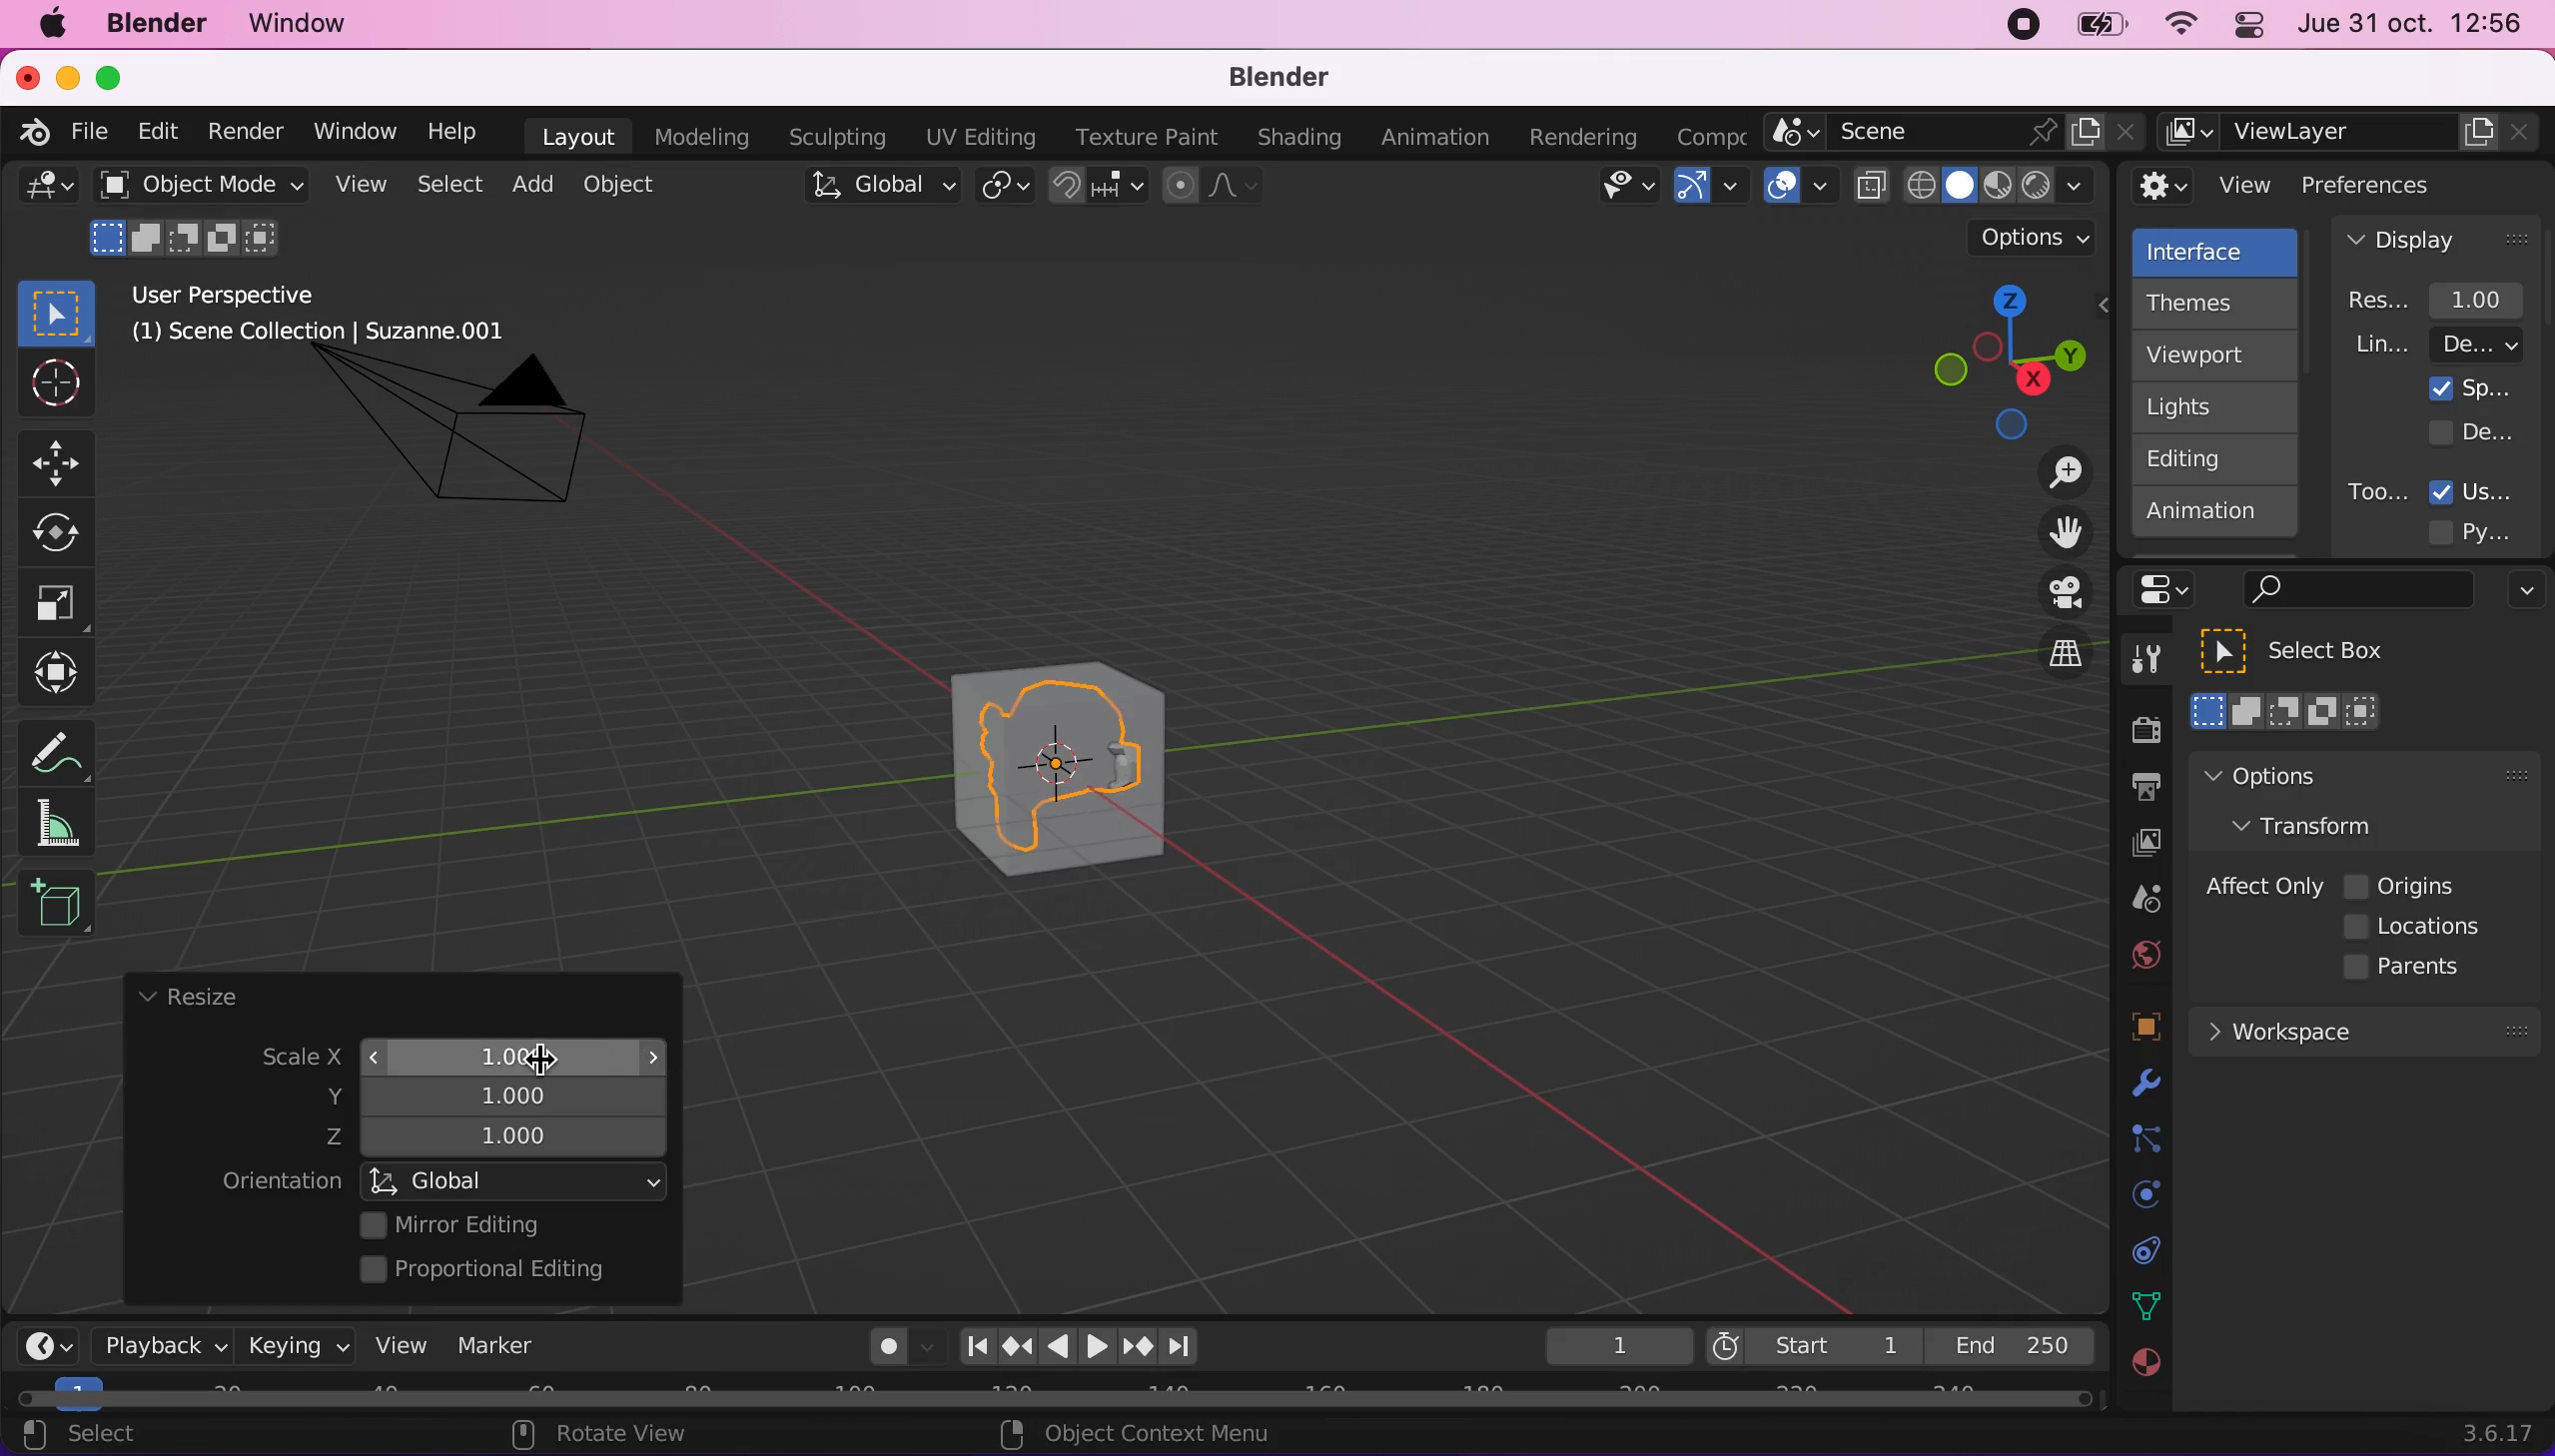 The height and width of the screenshot is (1456, 2555). I want to click on scale, so click(283, 1059).